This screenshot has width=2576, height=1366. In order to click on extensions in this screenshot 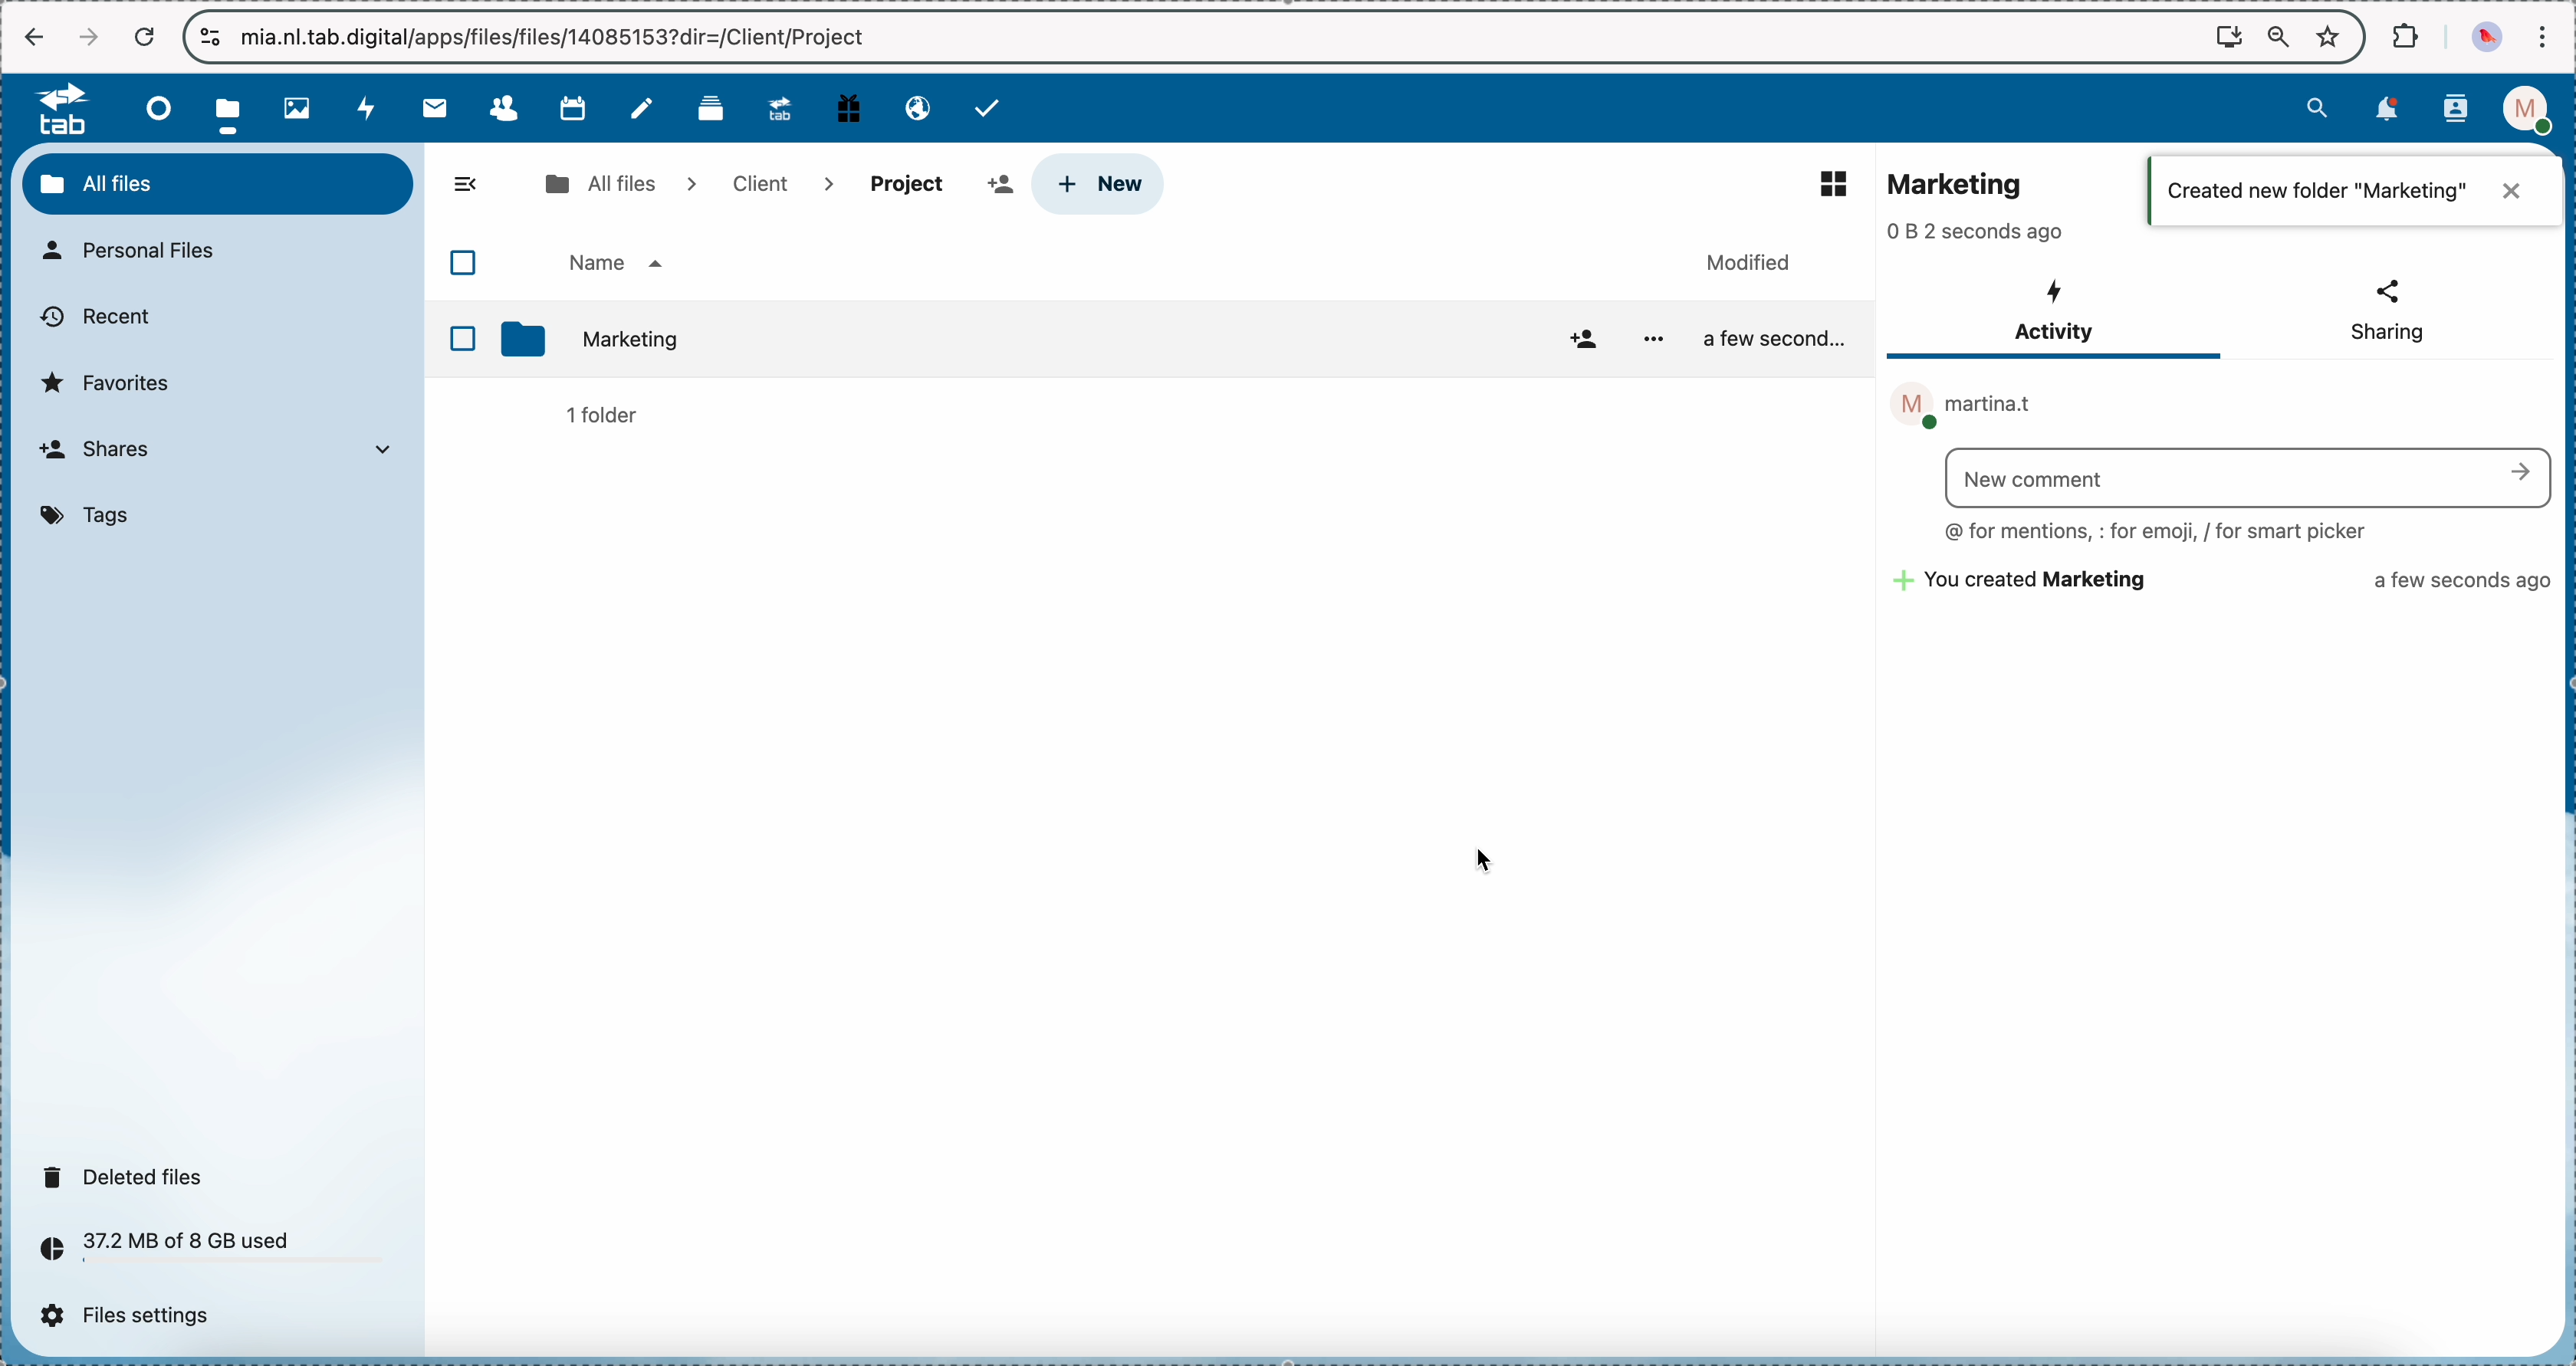, I will do `click(2408, 34)`.